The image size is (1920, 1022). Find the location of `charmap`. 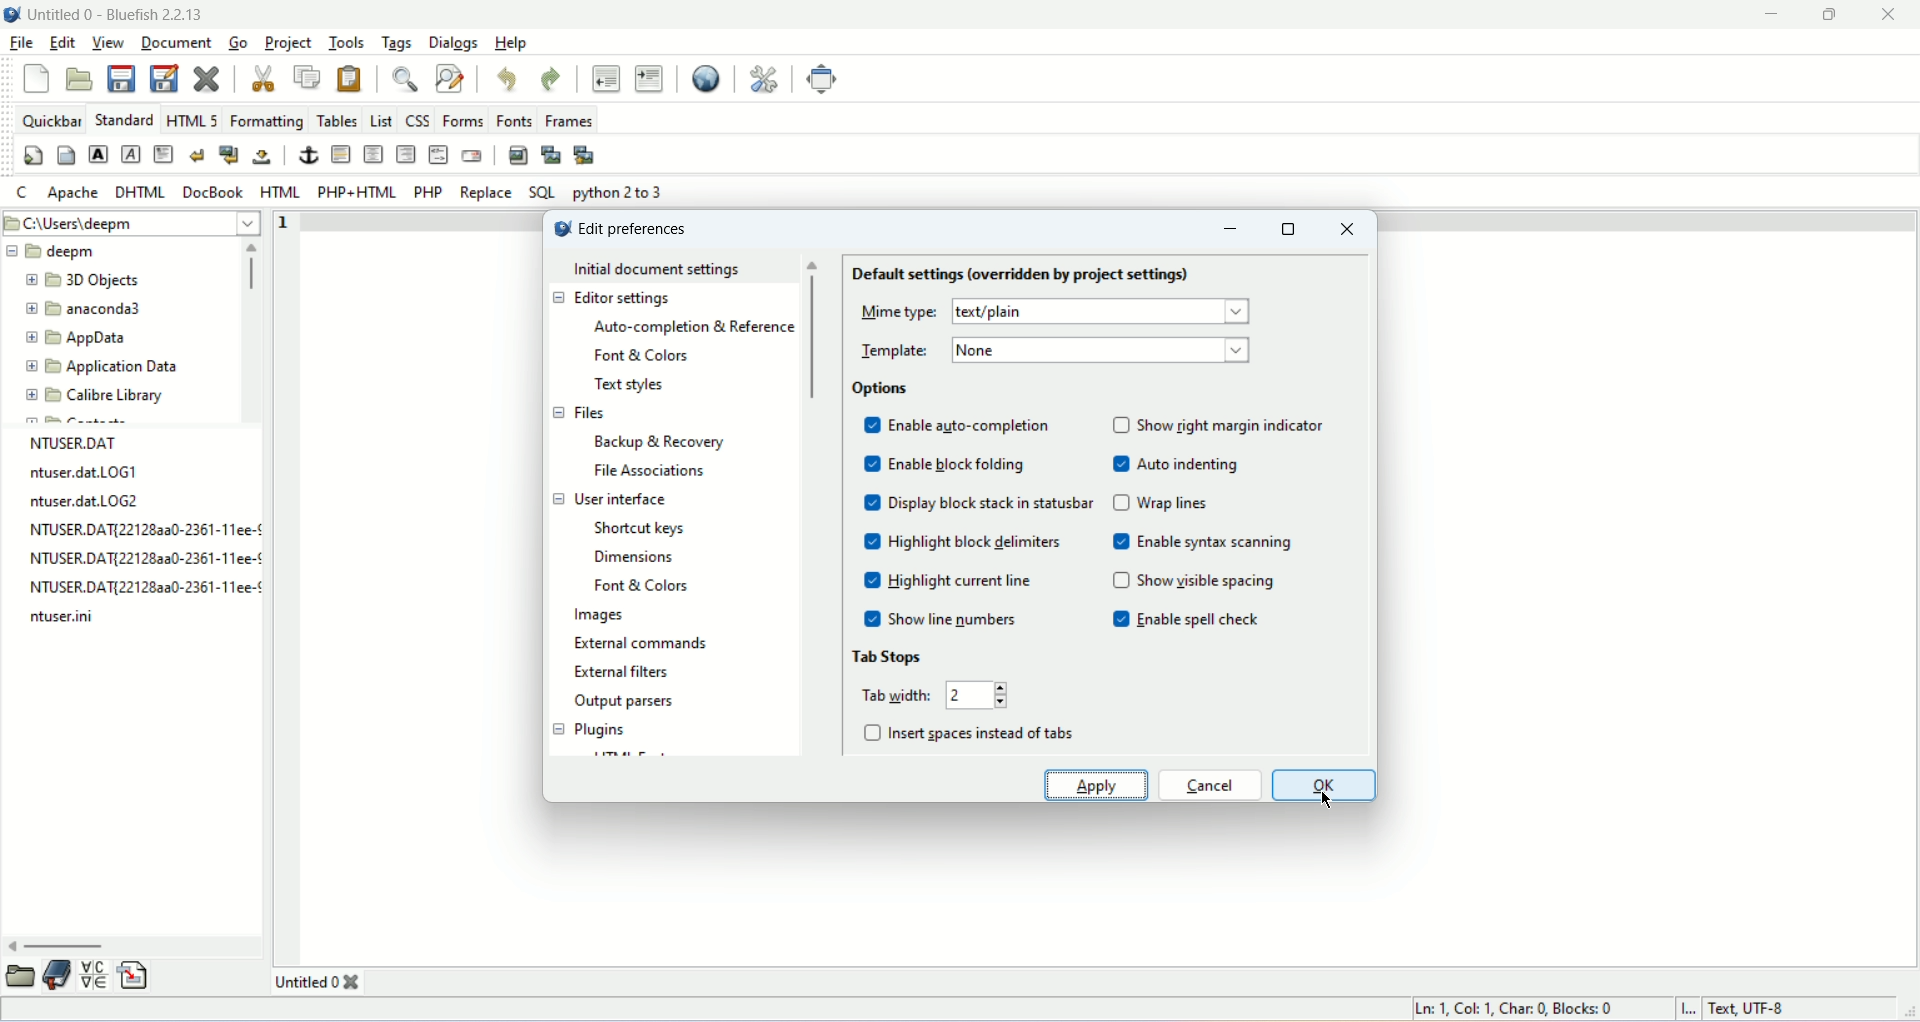

charmap is located at coordinates (93, 975).